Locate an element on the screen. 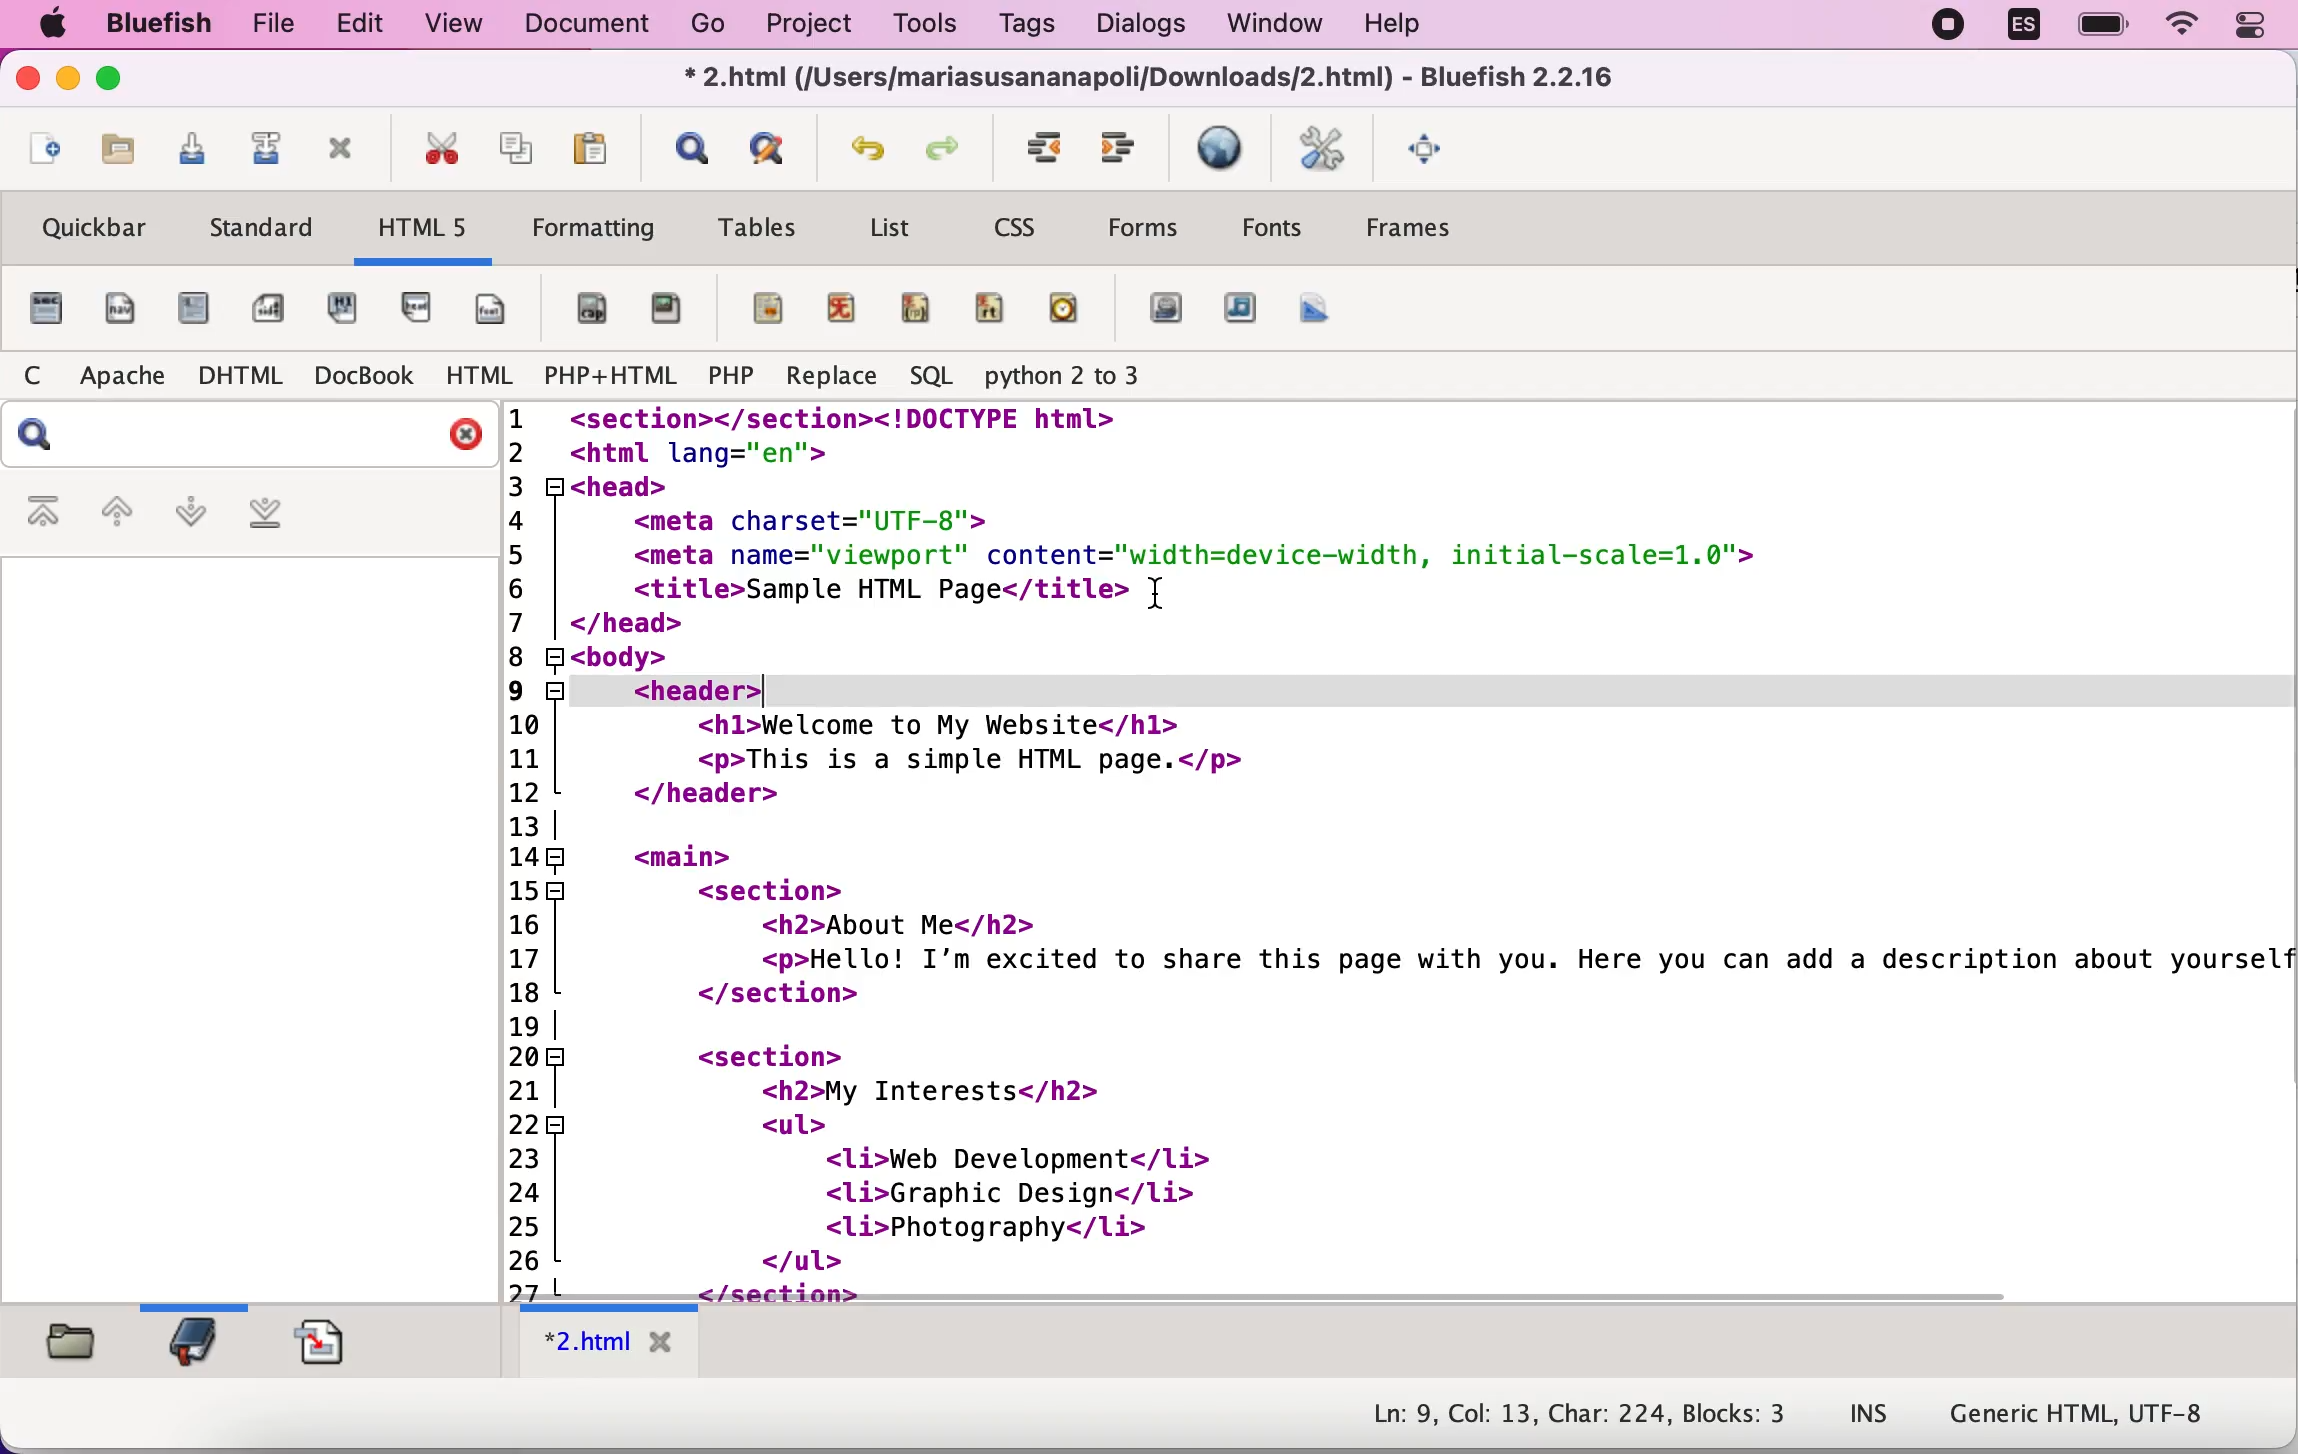 This screenshot has width=2298, height=1454. frames is located at coordinates (1410, 237).